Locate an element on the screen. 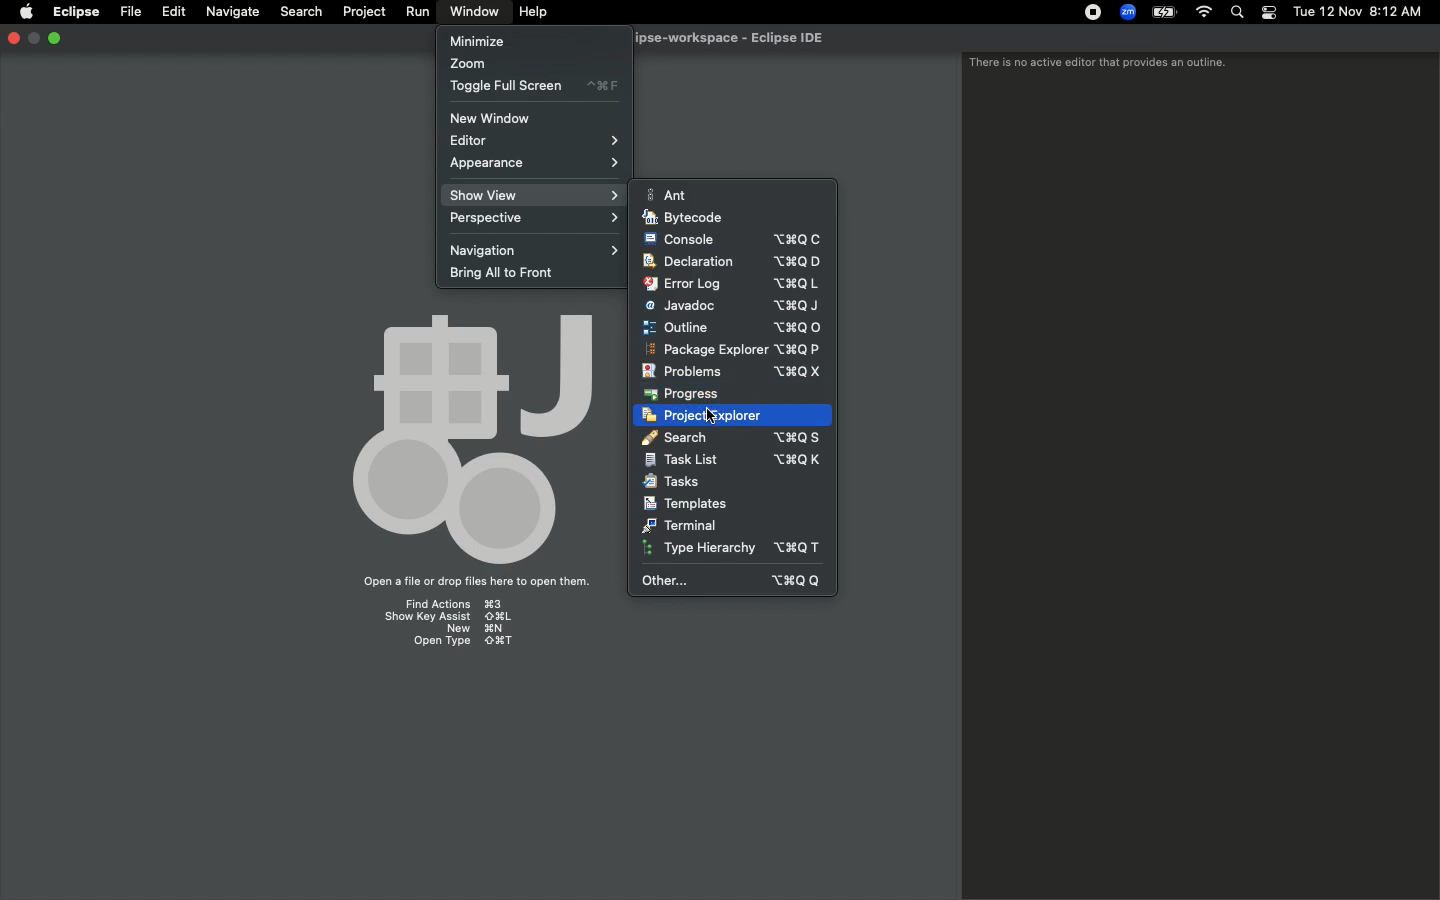 This screenshot has width=1440, height=900. Edit is located at coordinates (171, 10).